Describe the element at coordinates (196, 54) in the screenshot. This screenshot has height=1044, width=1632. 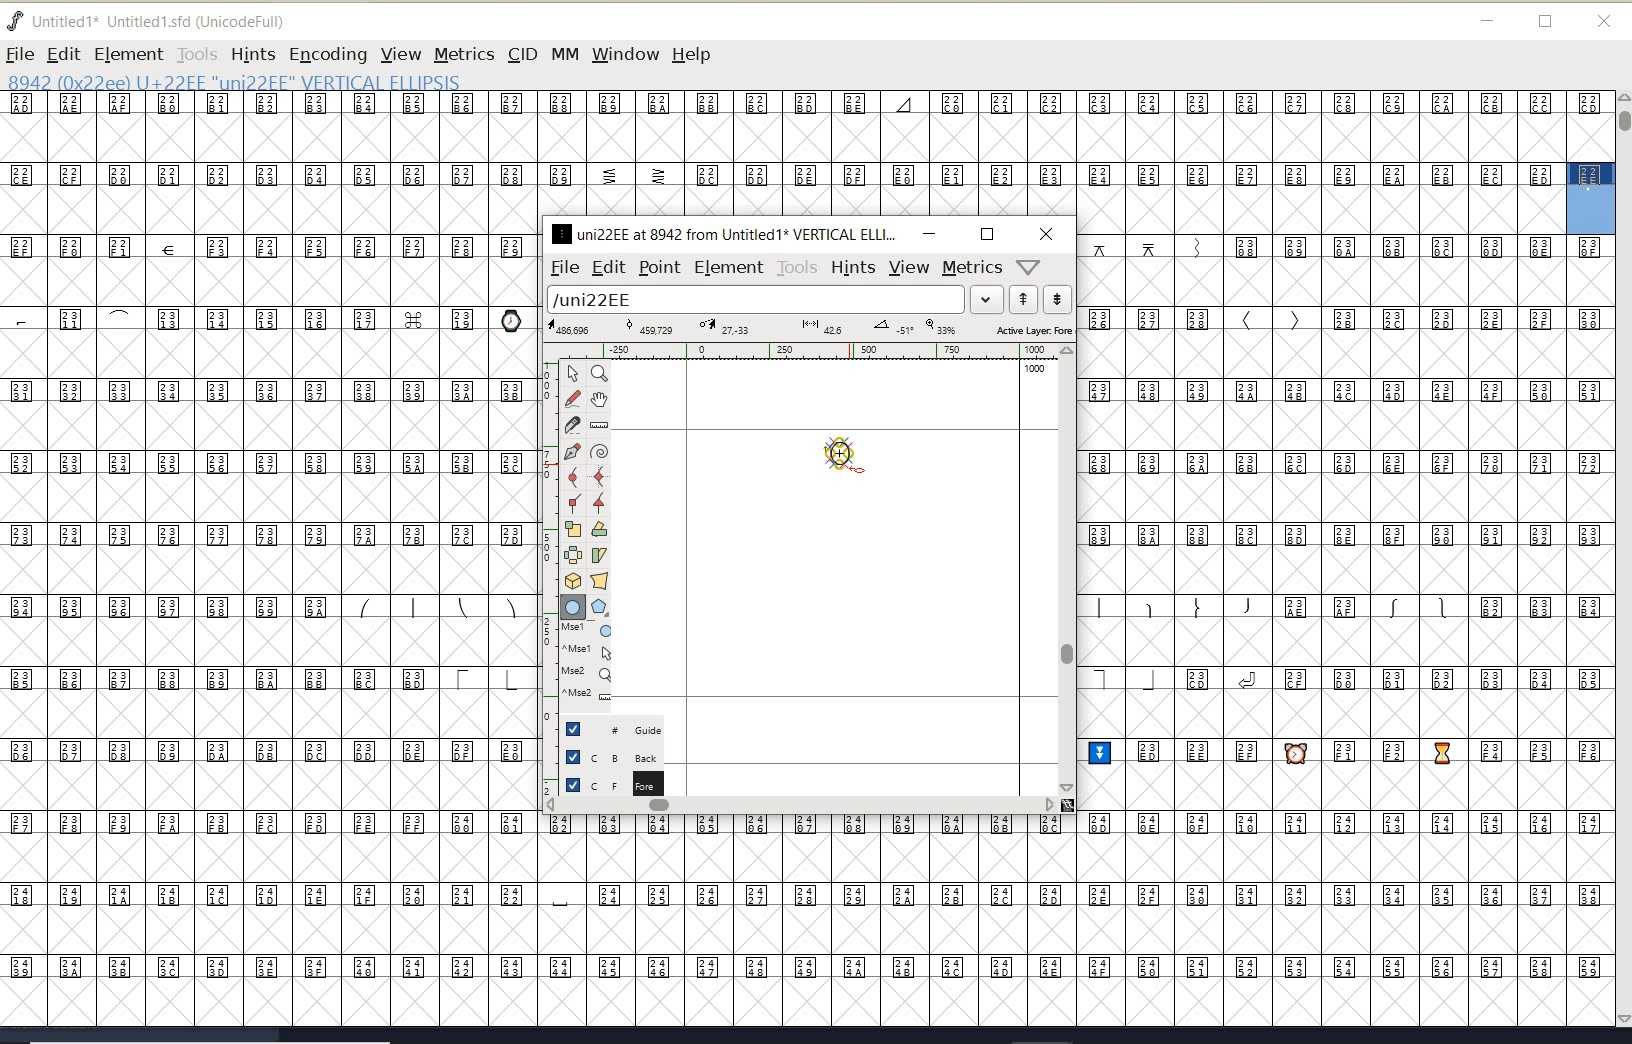
I see `TOOLS` at that location.